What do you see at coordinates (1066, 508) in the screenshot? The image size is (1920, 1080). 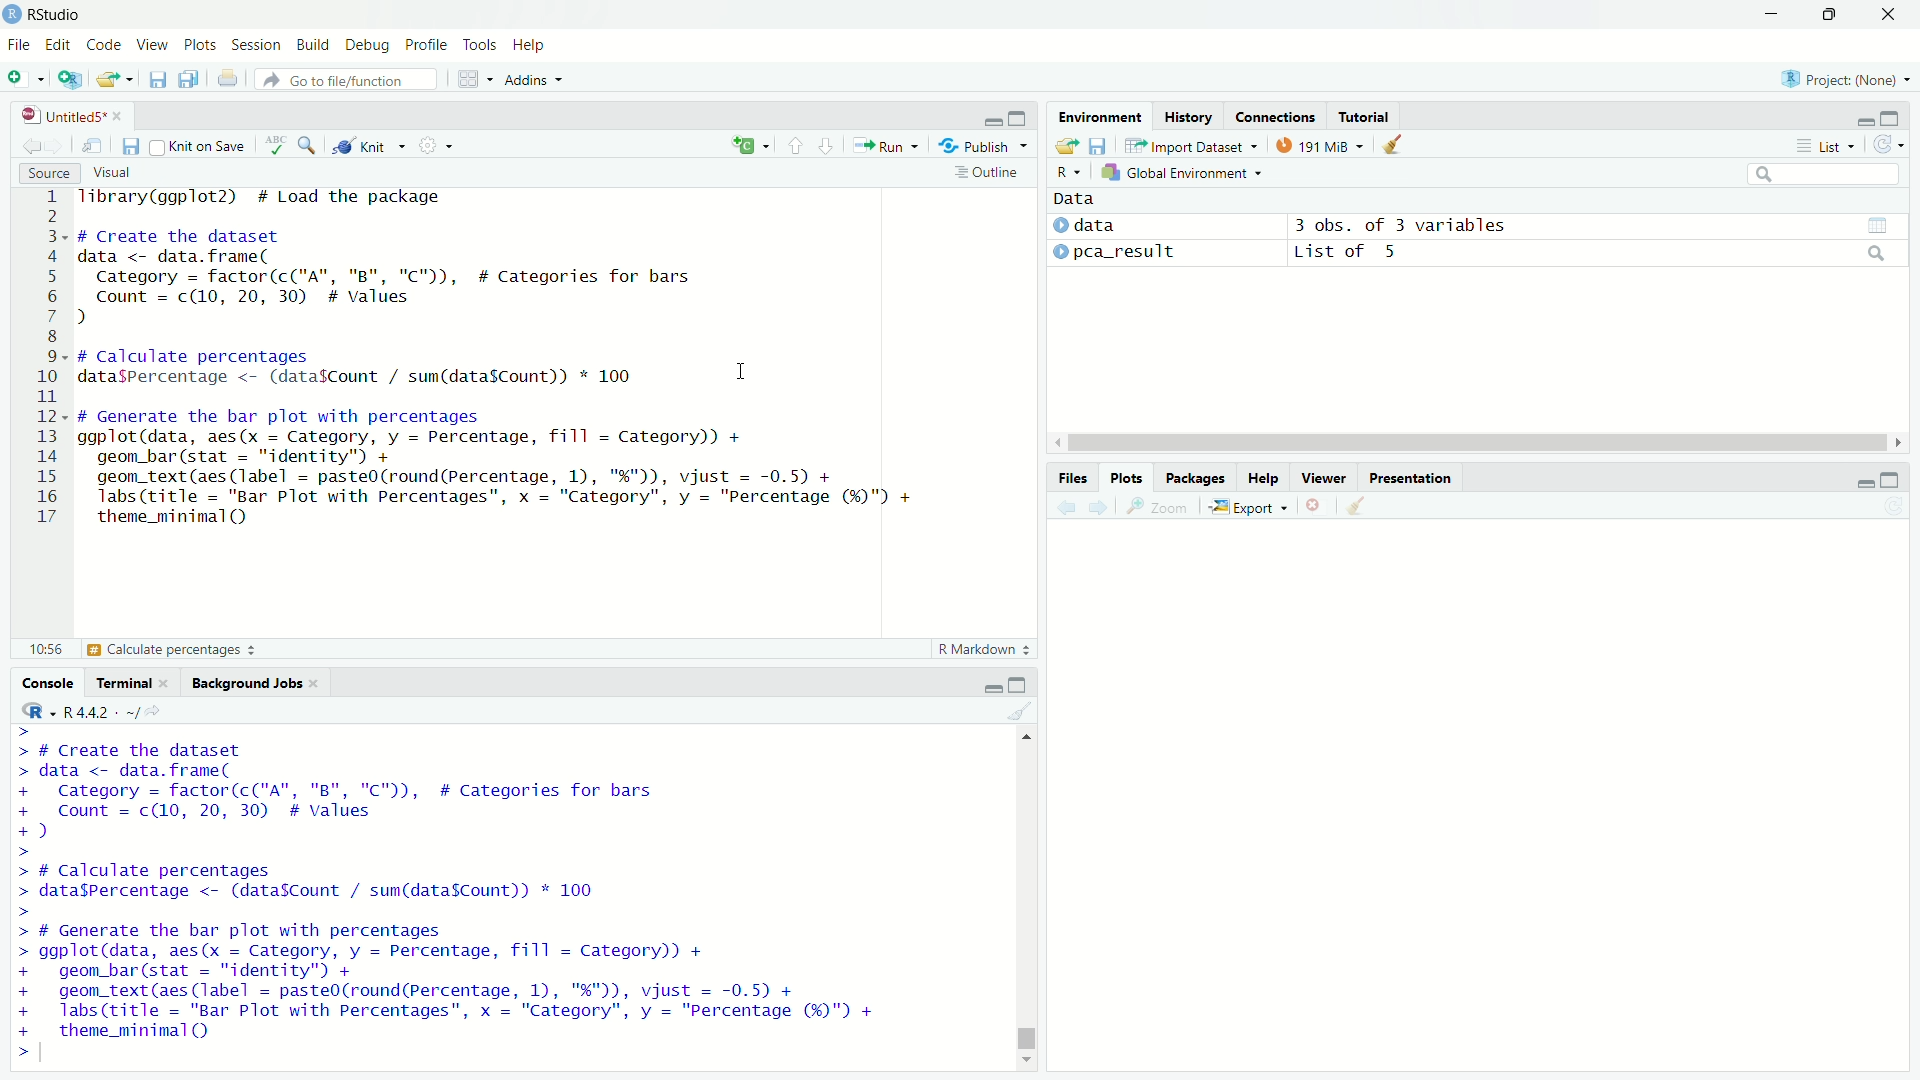 I see `go back` at bounding box center [1066, 508].